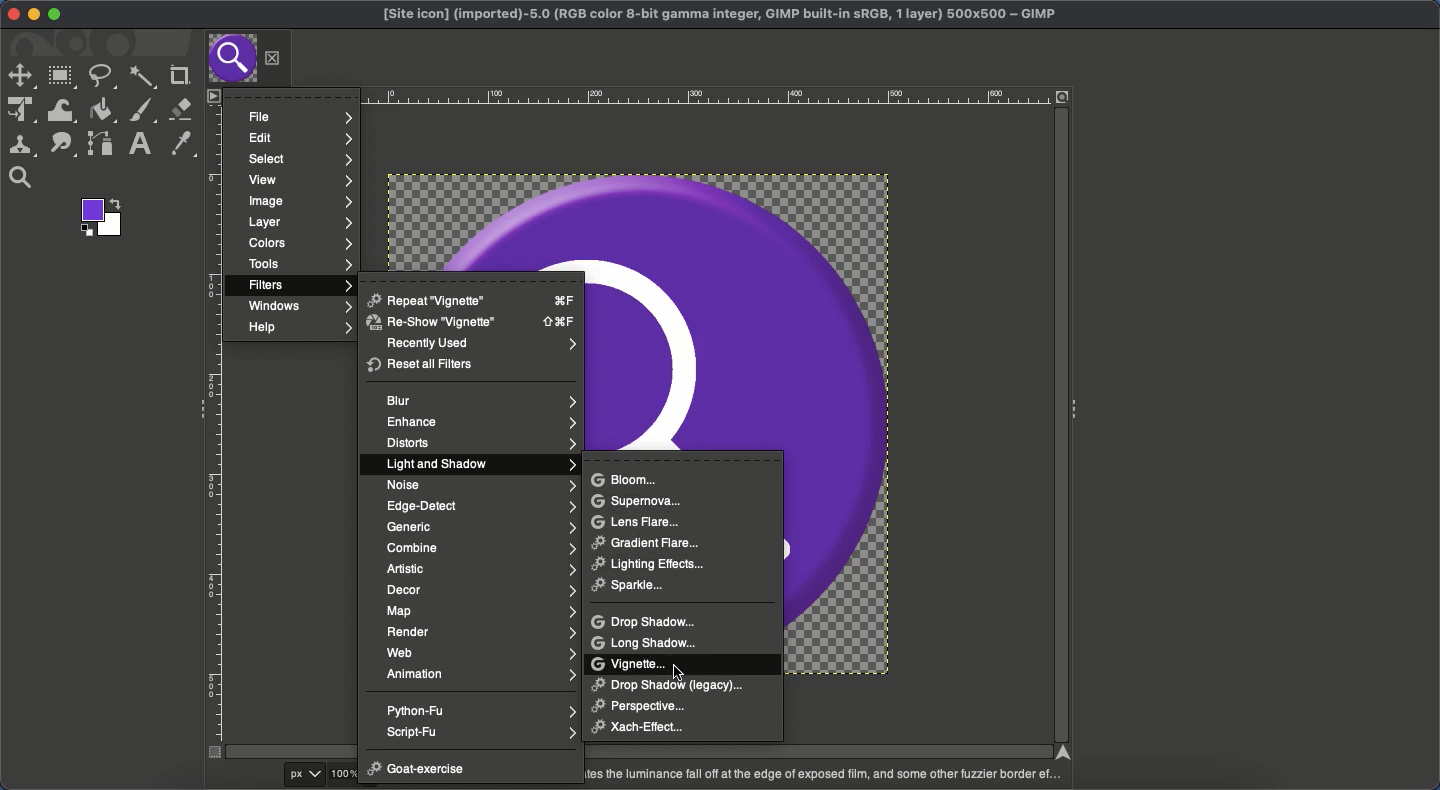  Describe the element at coordinates (34, 15) in the screenshot. I see `Minimize` at that location.